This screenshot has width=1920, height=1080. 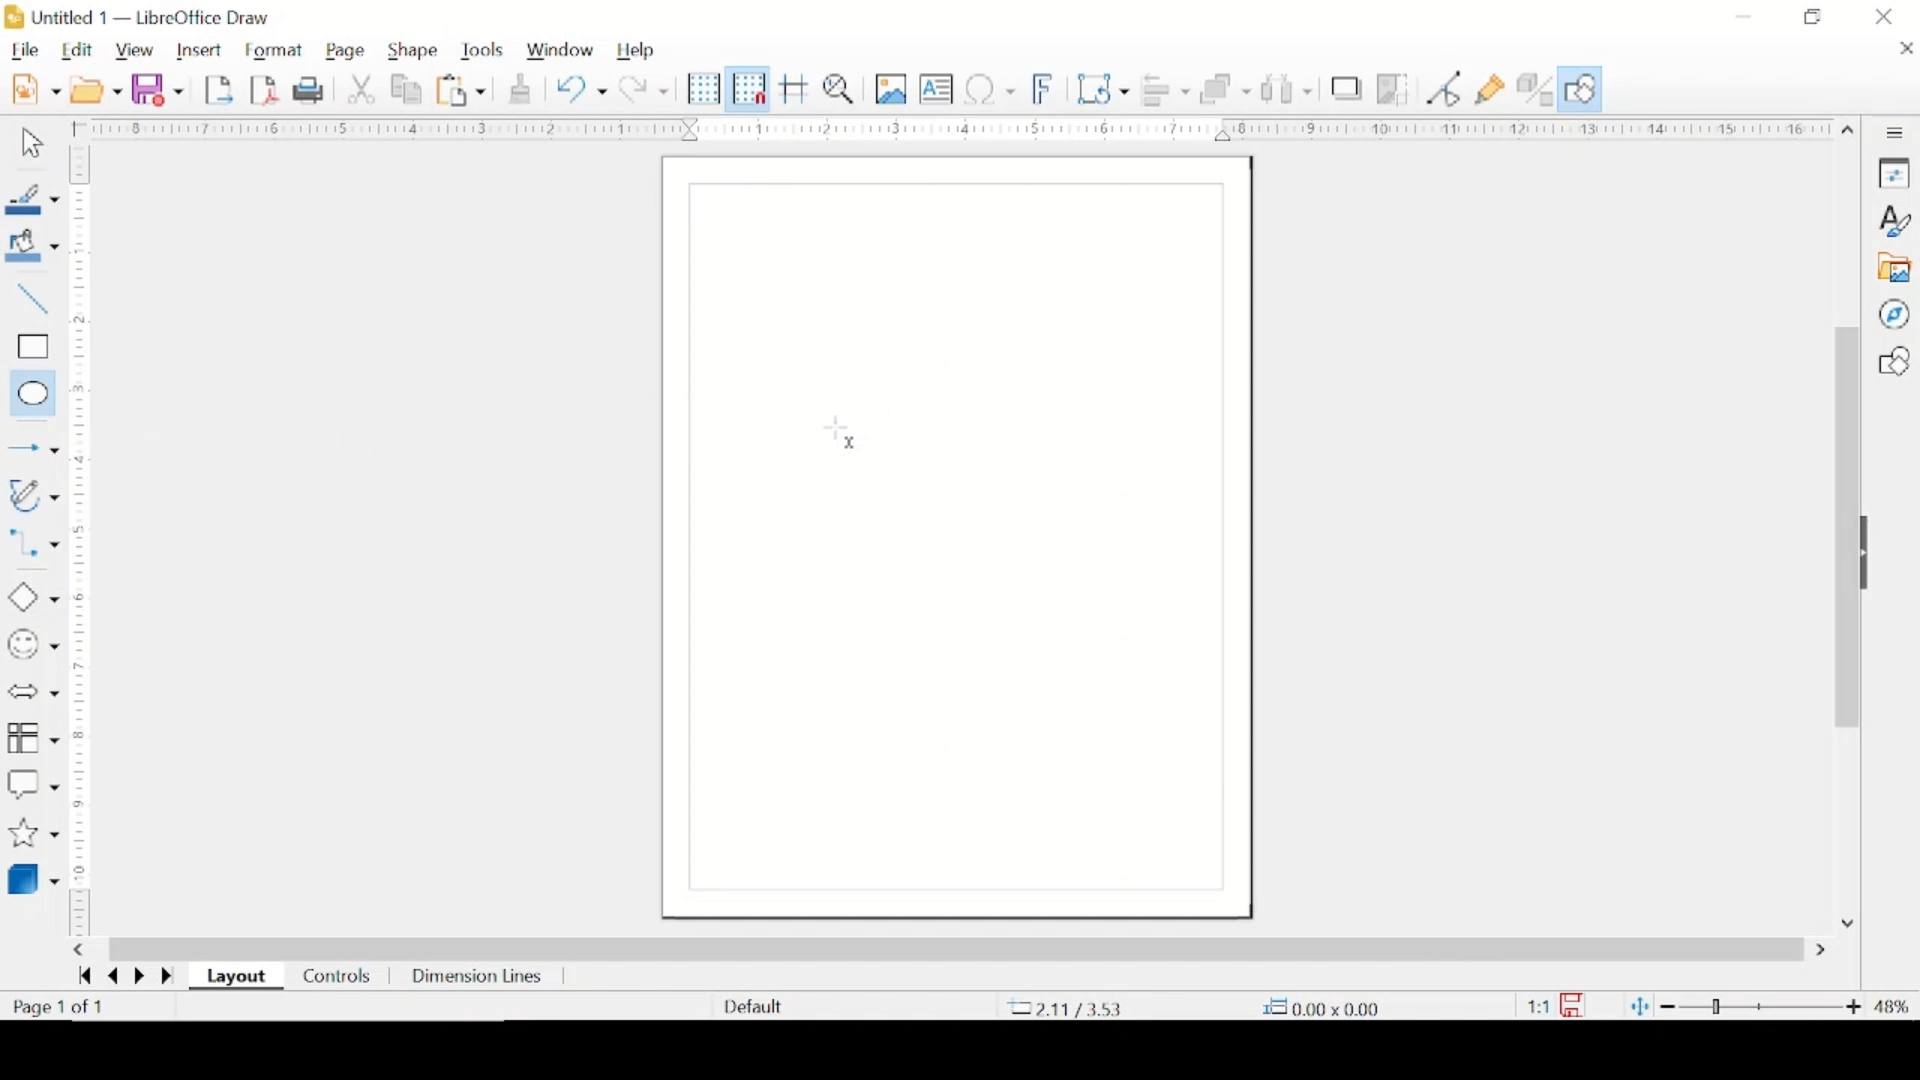 What do you see at coordinates (1843, 923) in the screenshot?
I see `scroll down arrow` at bounding box center [1843, 923].